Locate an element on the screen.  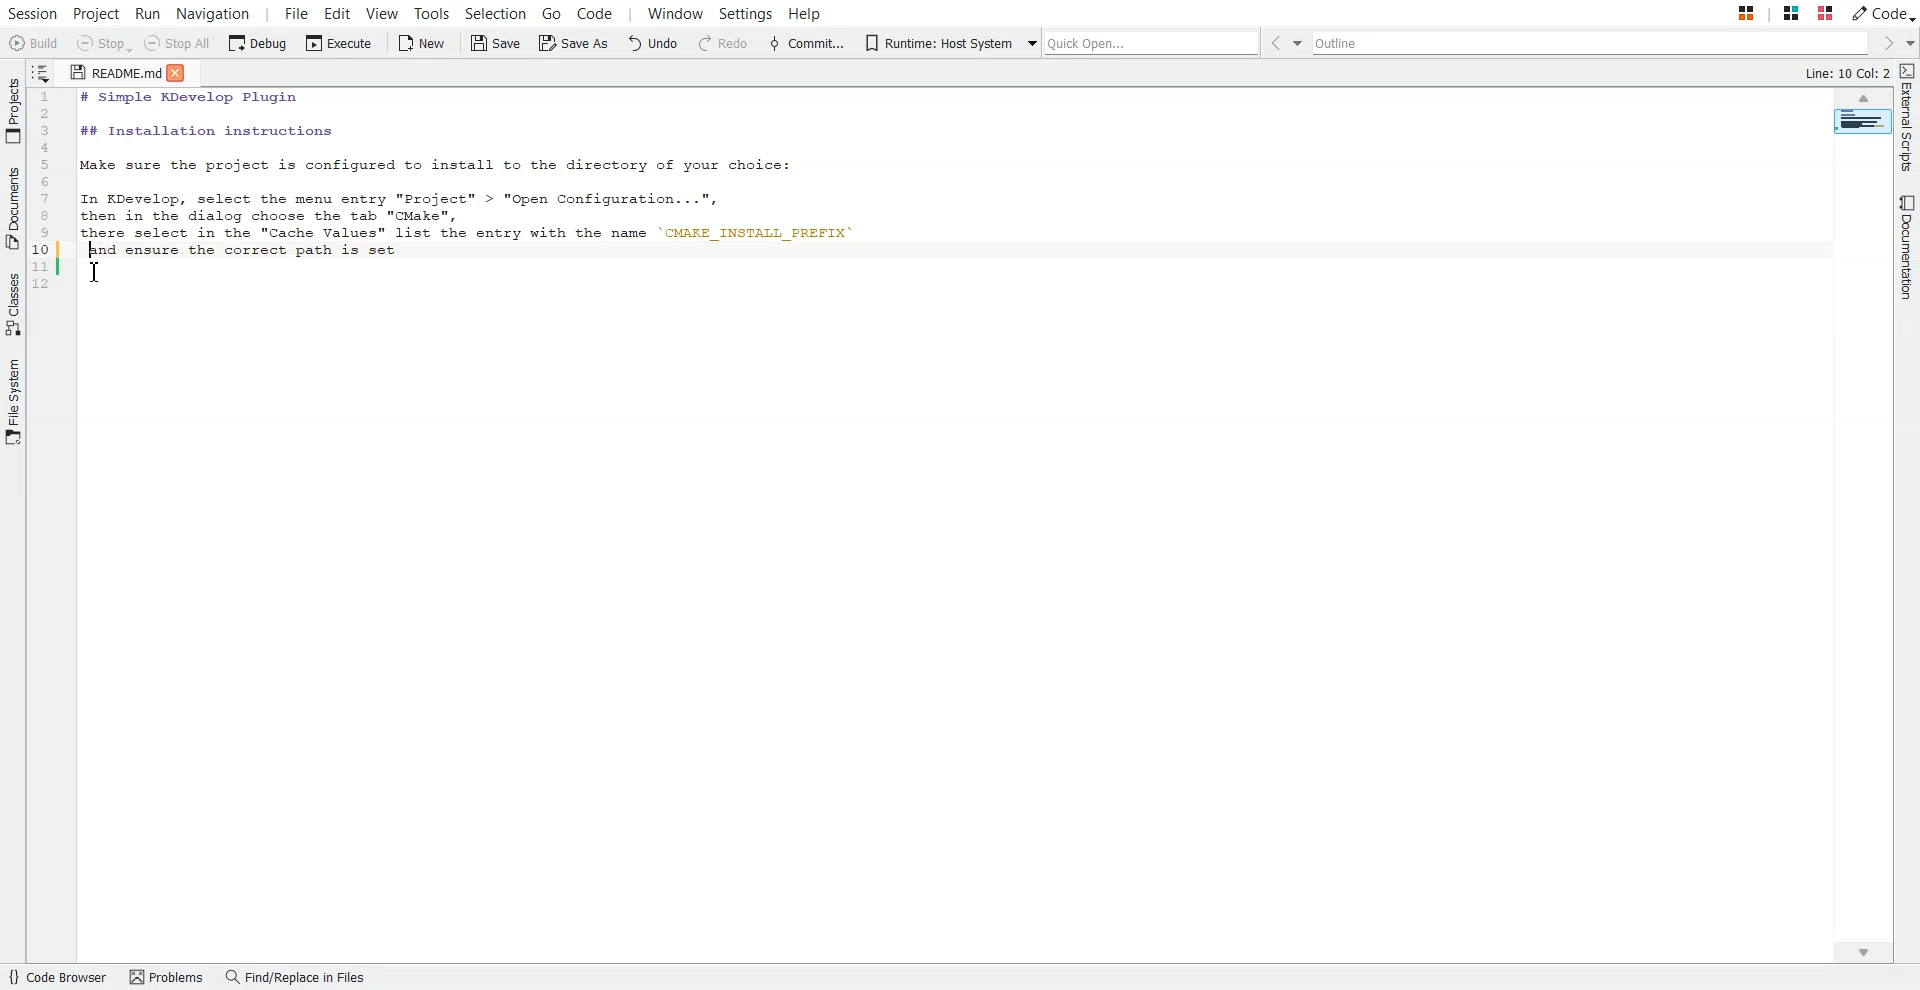
External Scripts is located at coordinates (1908, 118).